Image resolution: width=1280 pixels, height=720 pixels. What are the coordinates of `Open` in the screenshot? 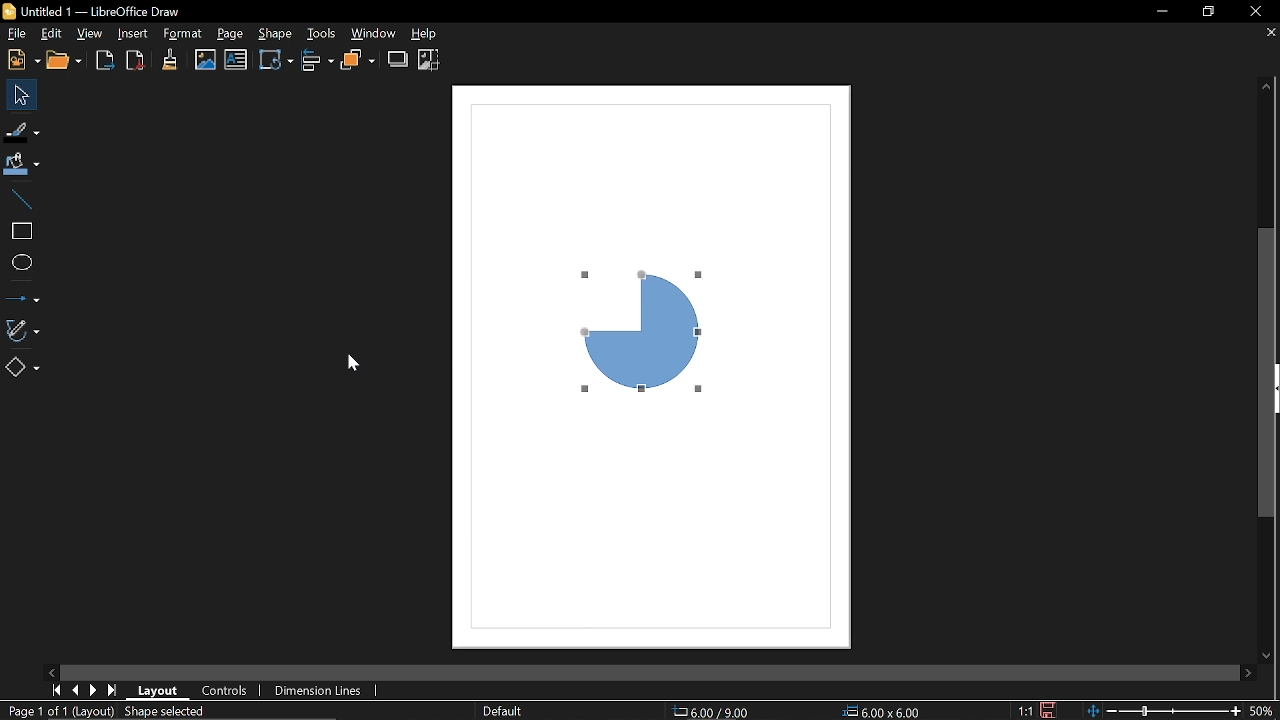 It's located at (66, 61).